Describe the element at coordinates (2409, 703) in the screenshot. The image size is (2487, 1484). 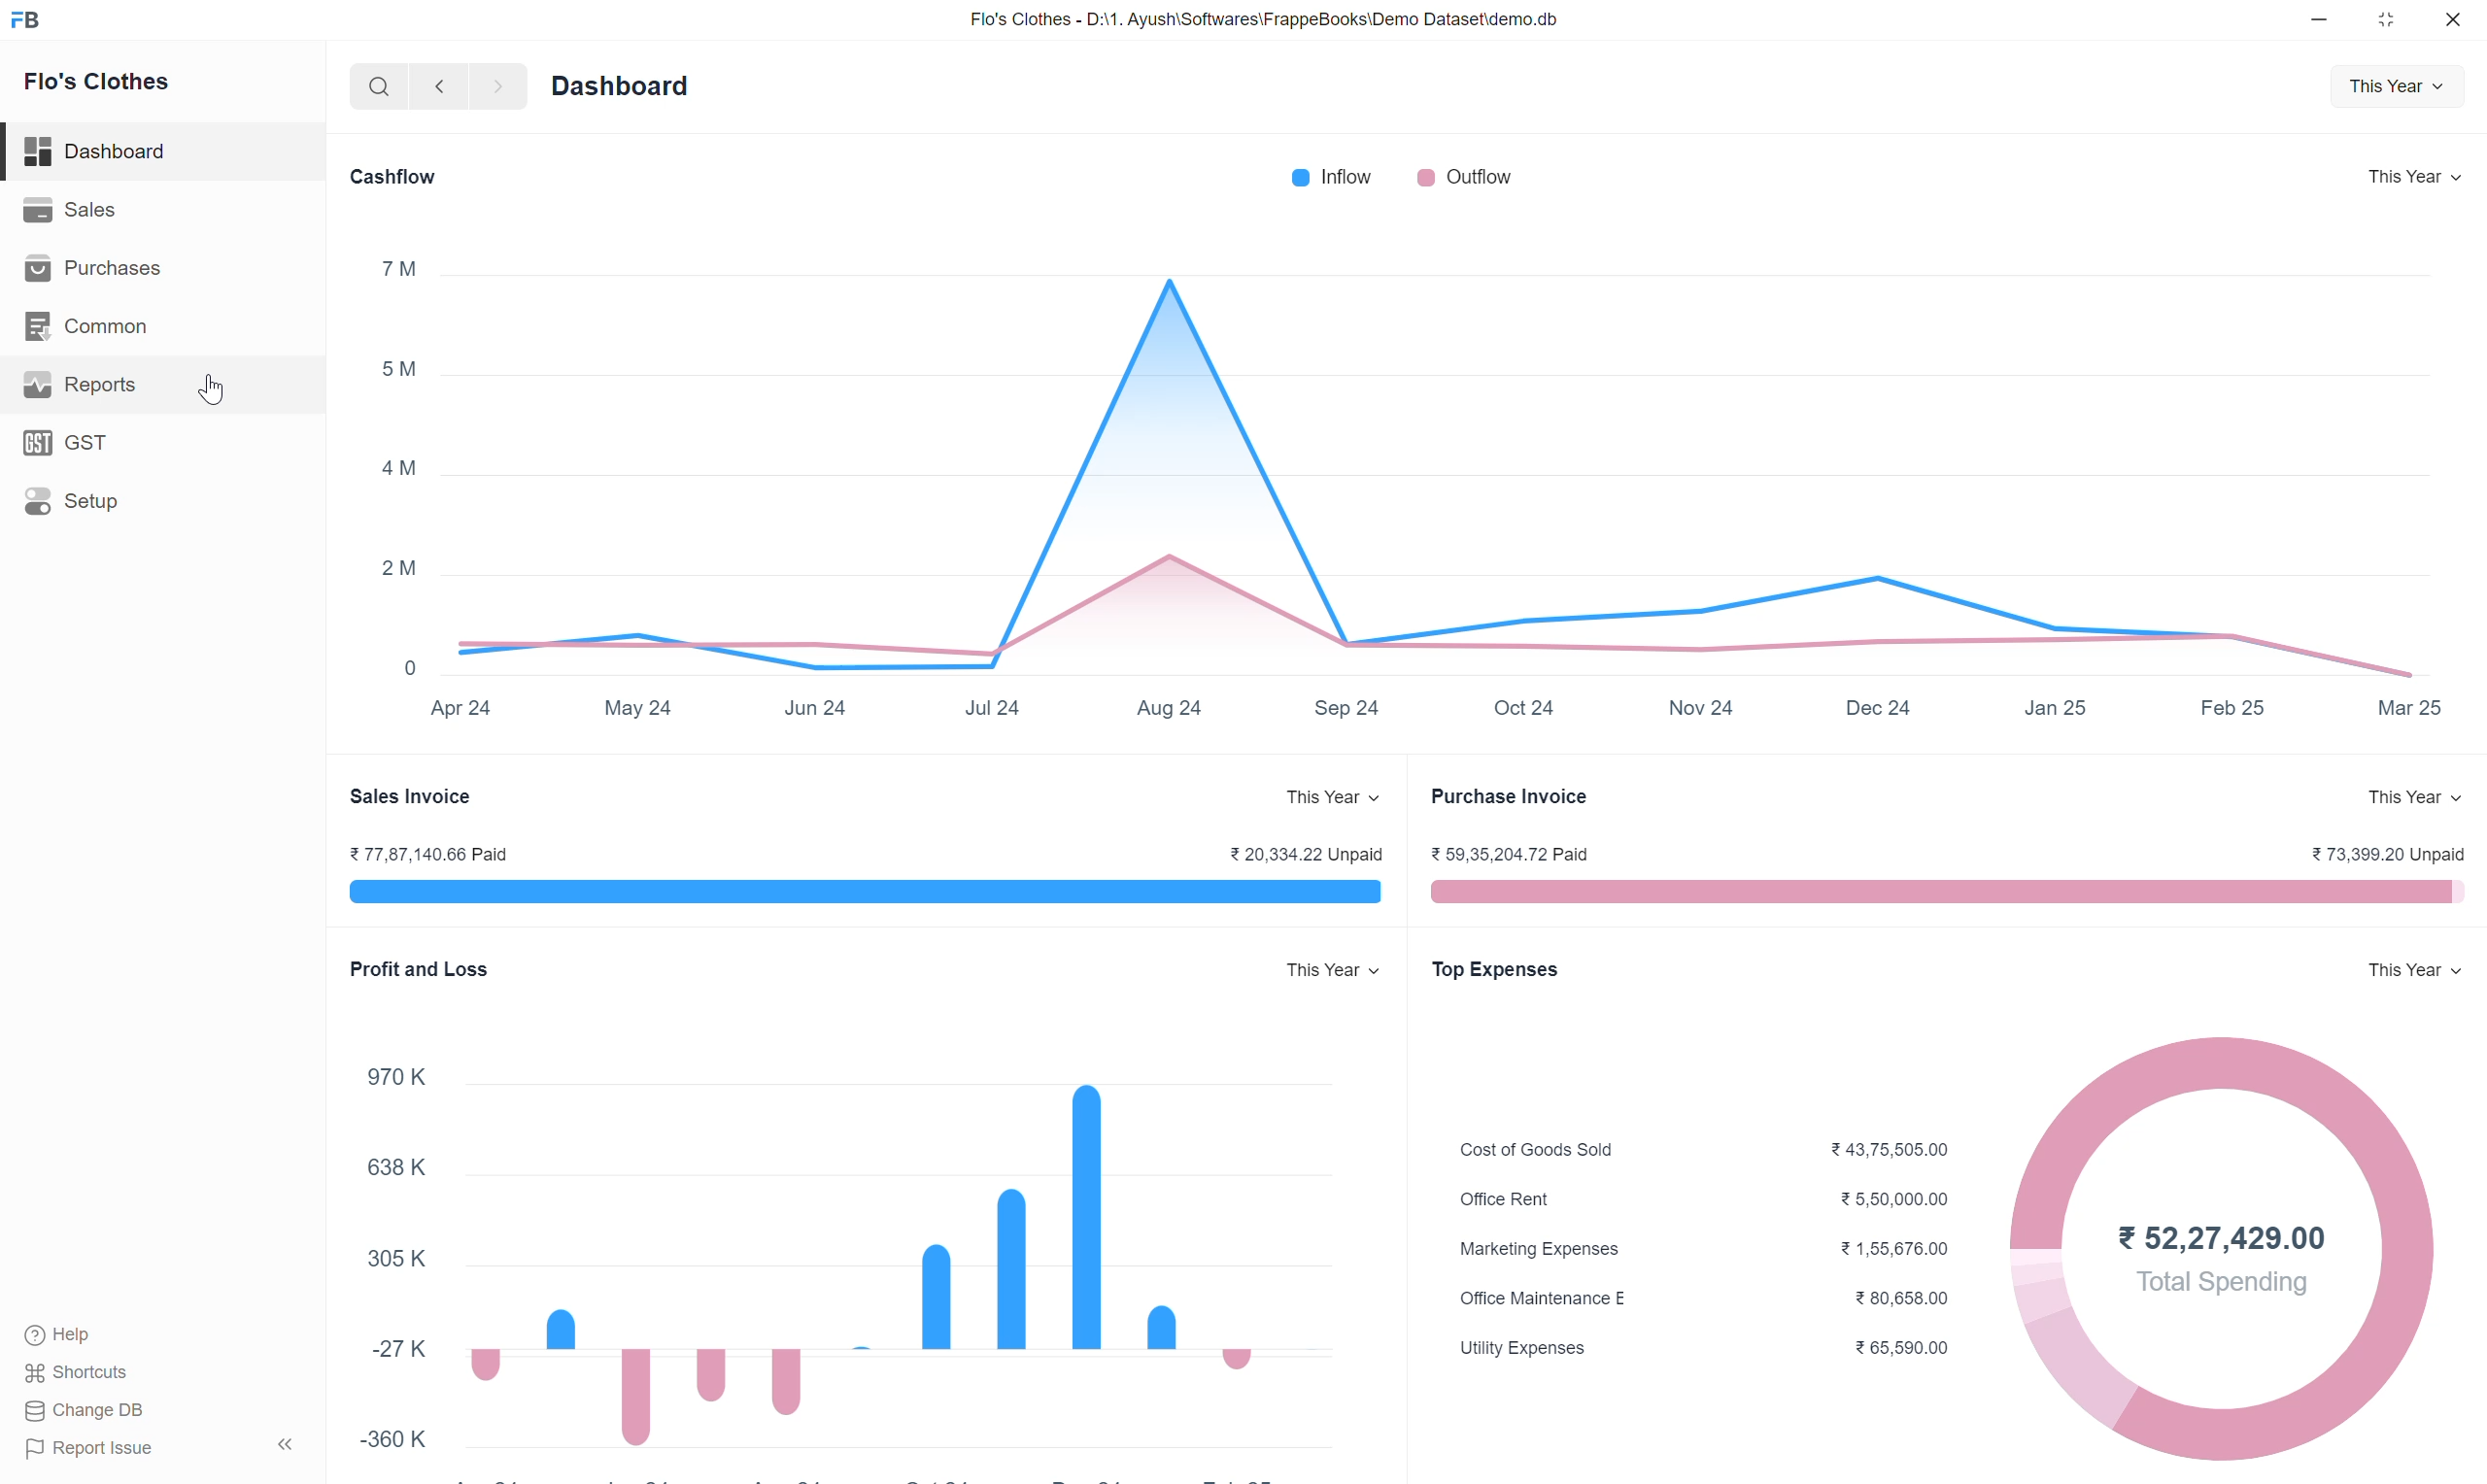
I see `Mar 25` at that location.